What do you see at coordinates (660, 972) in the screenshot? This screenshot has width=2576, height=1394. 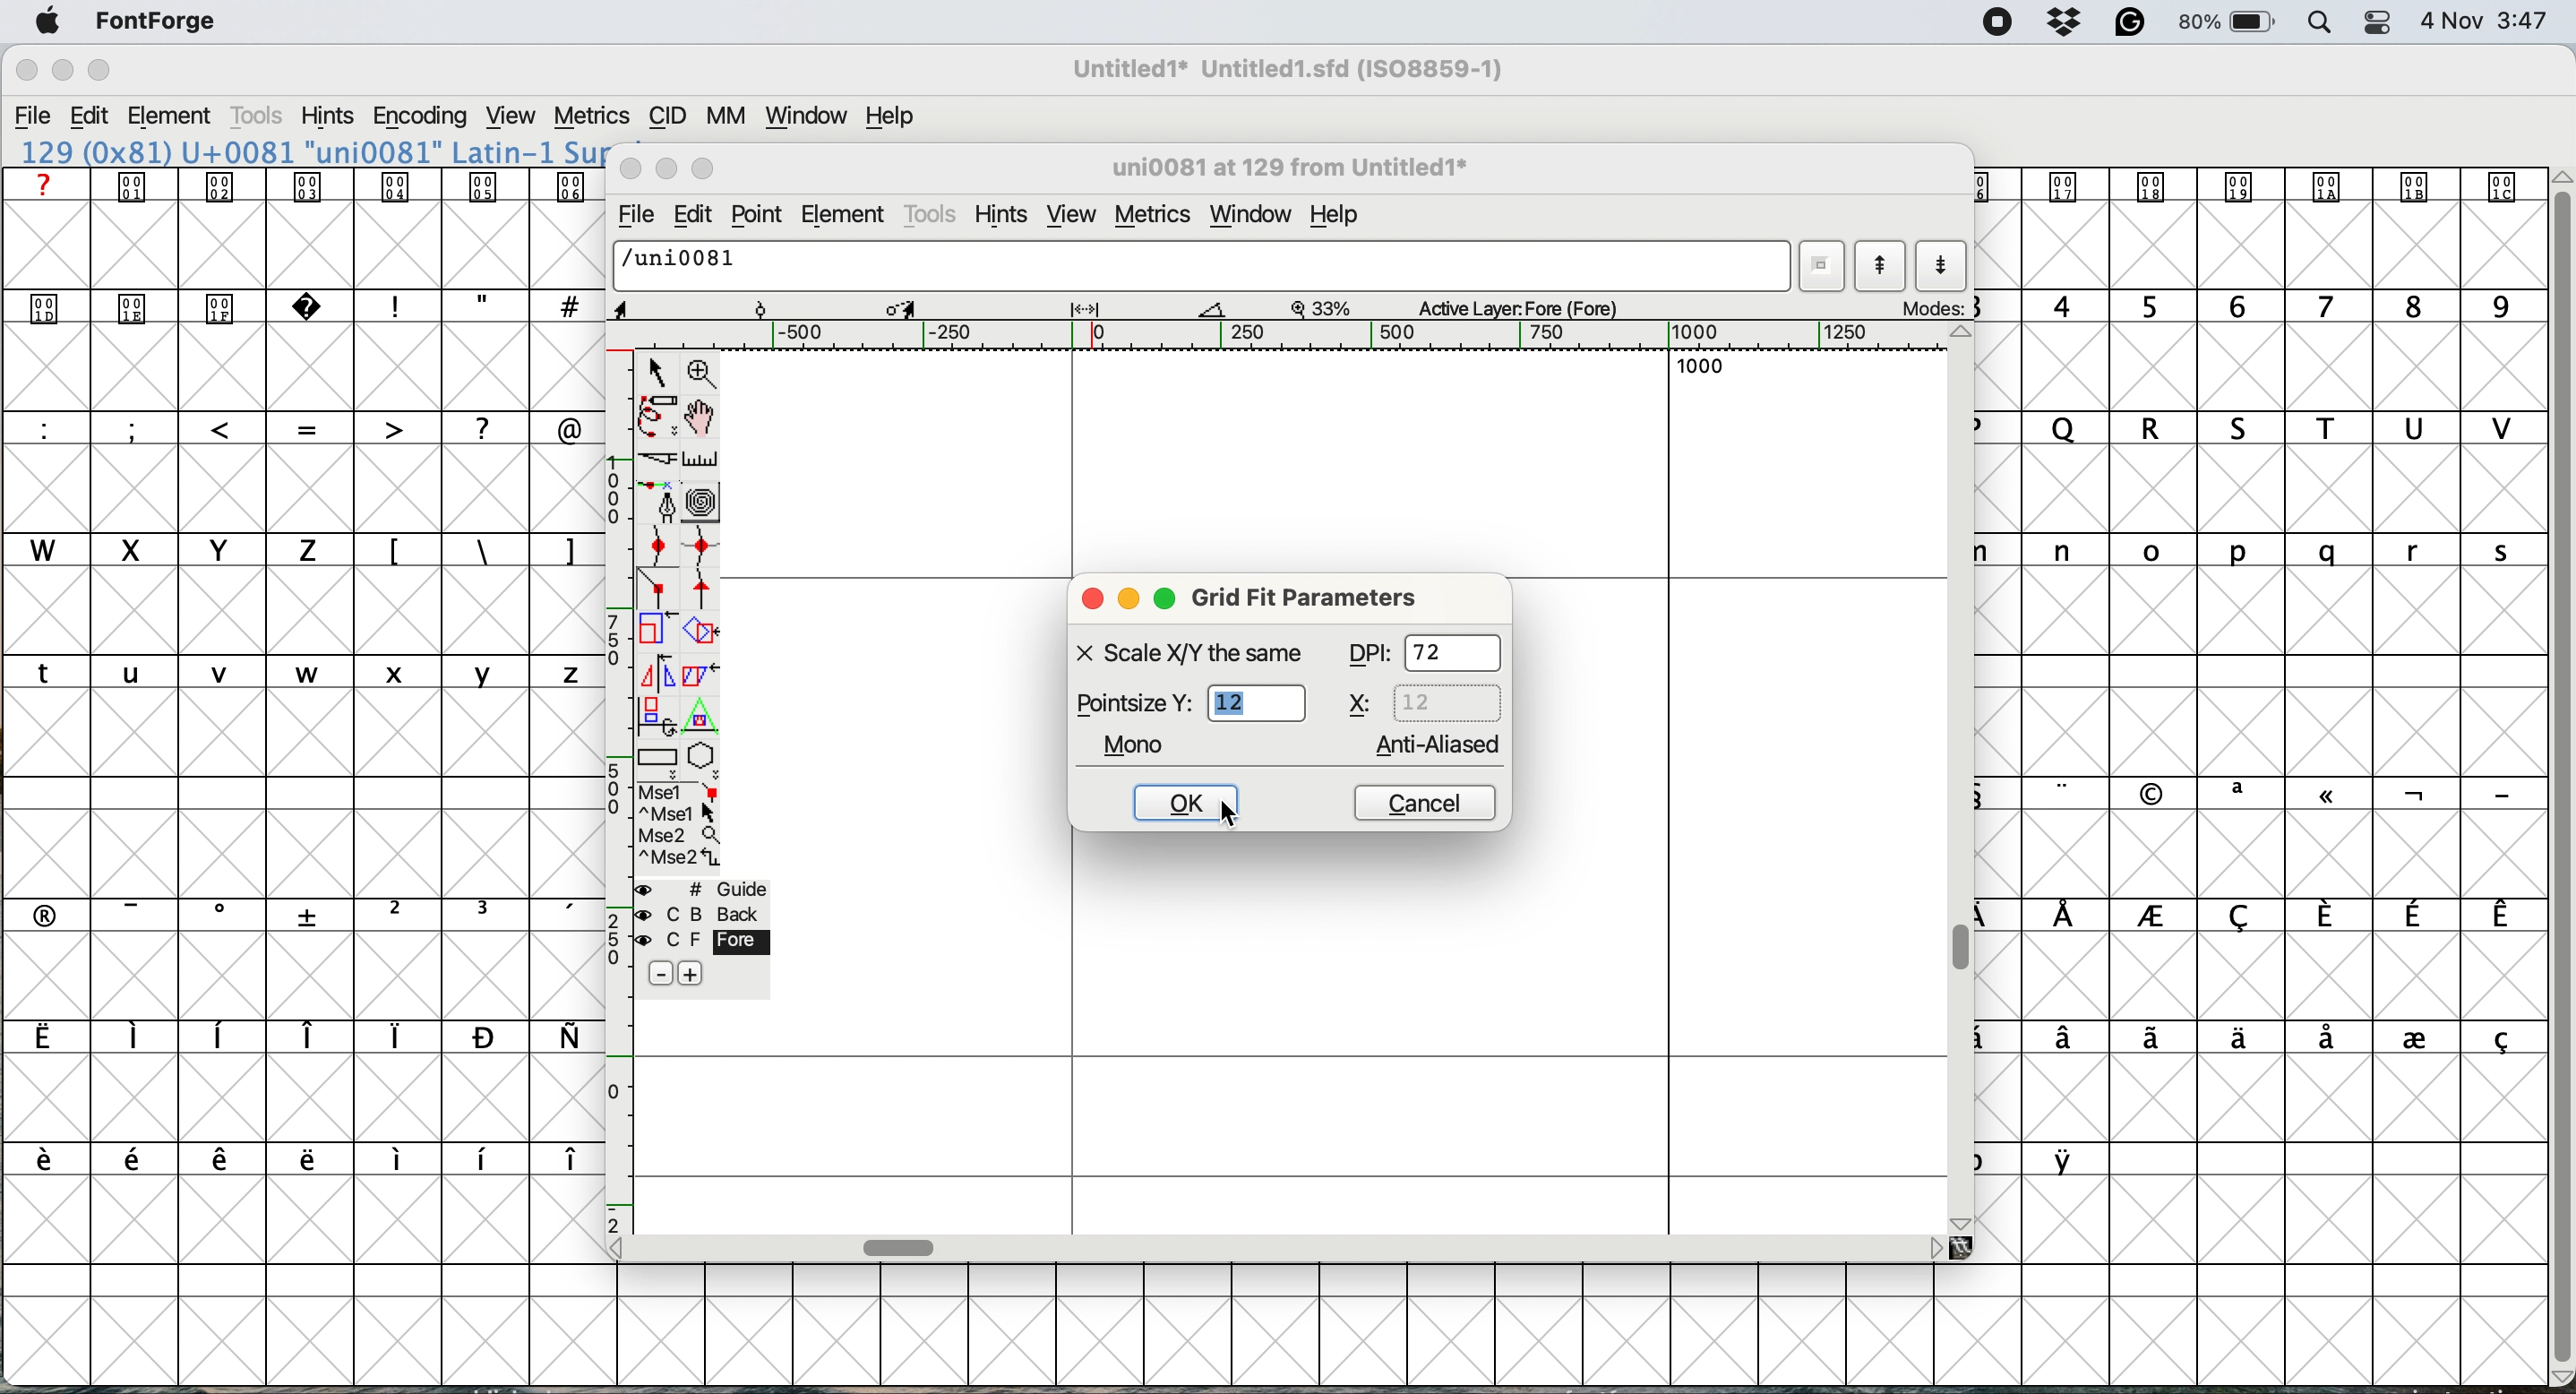 I see `Minus` at bounding box center [660, 972].